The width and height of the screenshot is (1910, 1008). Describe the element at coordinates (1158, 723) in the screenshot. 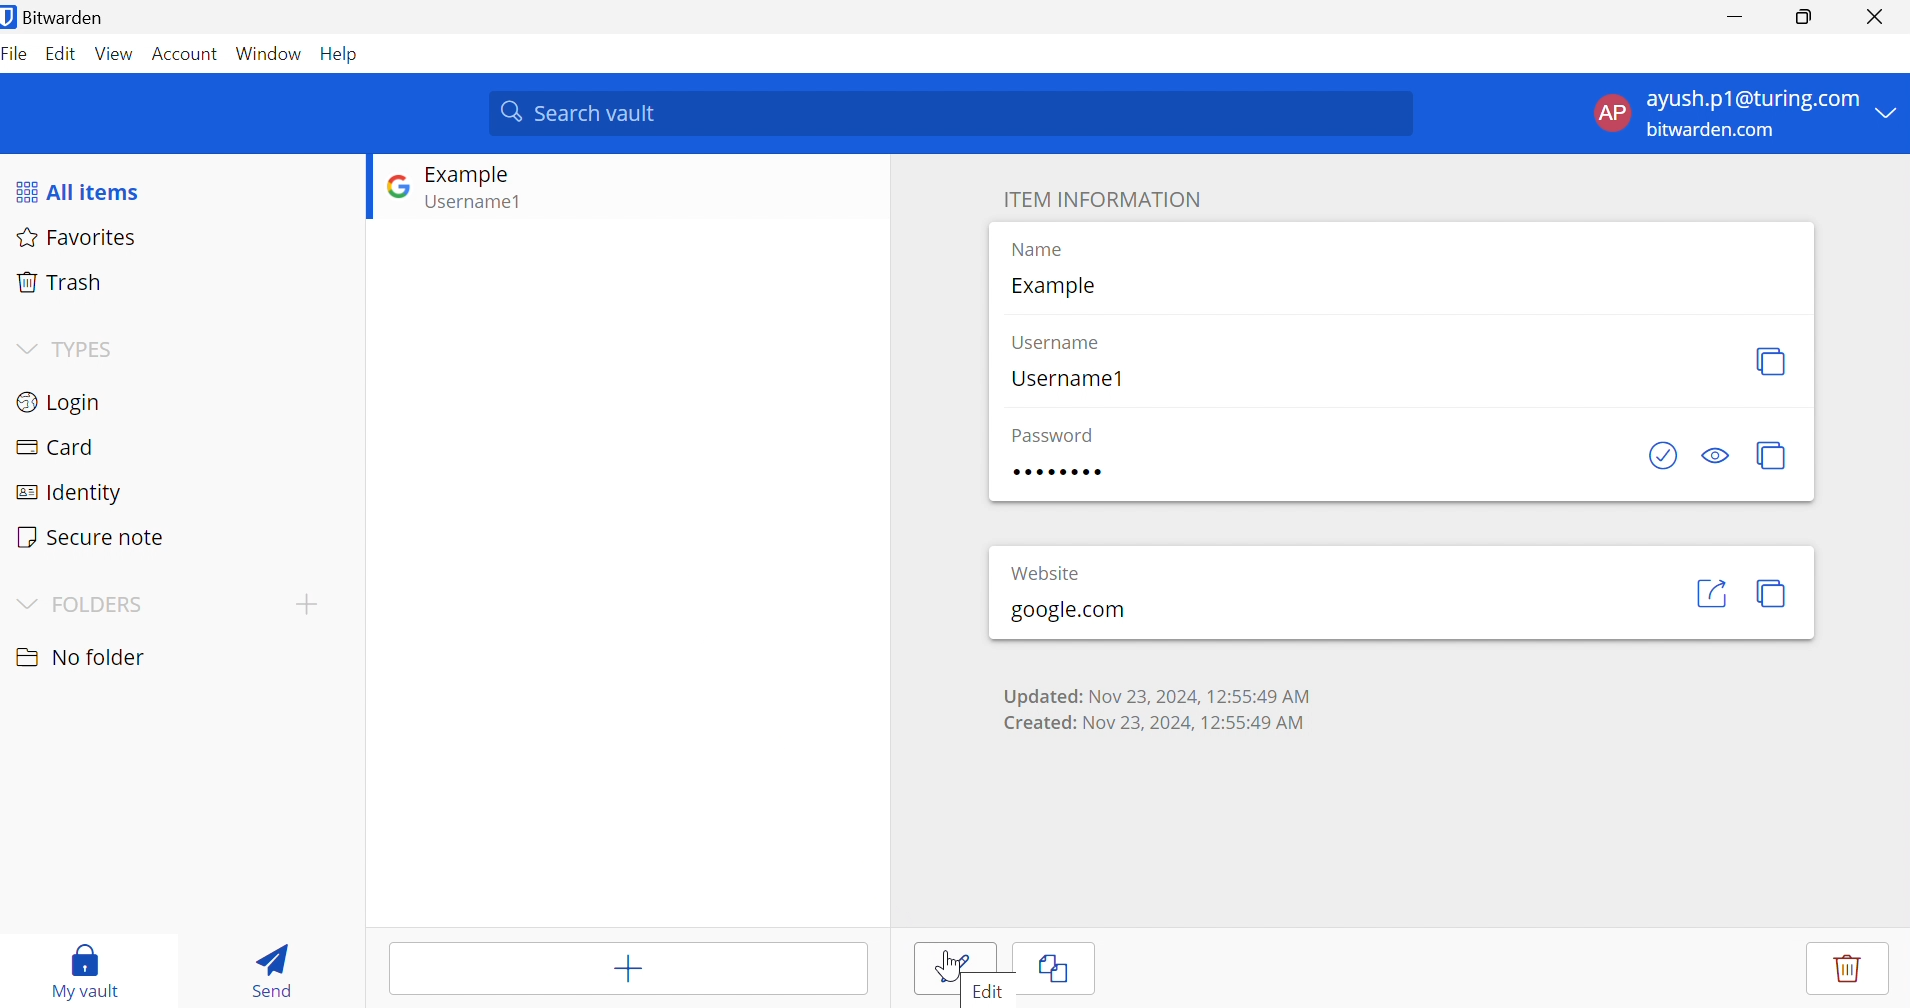

I see `Created: Nov 23, 2024, 12:55:49 AM` at that location.